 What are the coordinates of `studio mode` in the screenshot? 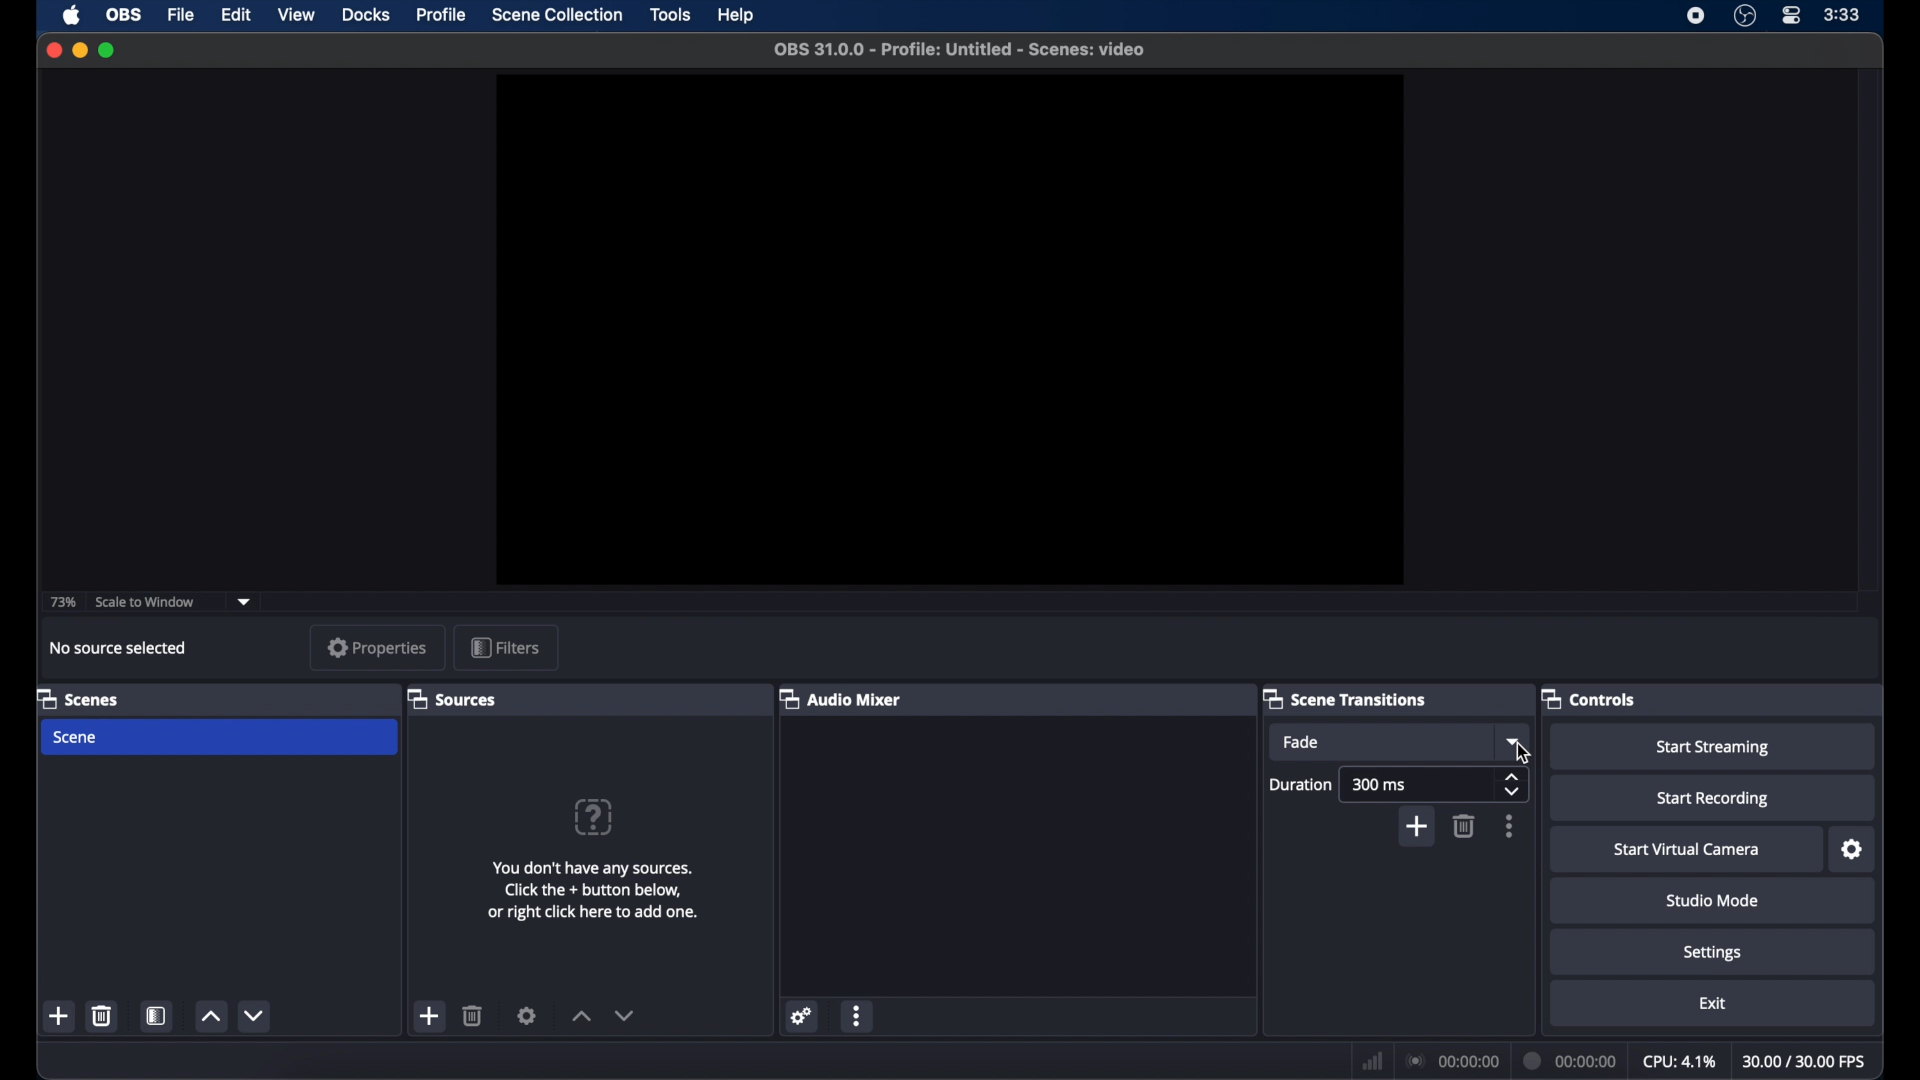 It's located at (1714, 901).